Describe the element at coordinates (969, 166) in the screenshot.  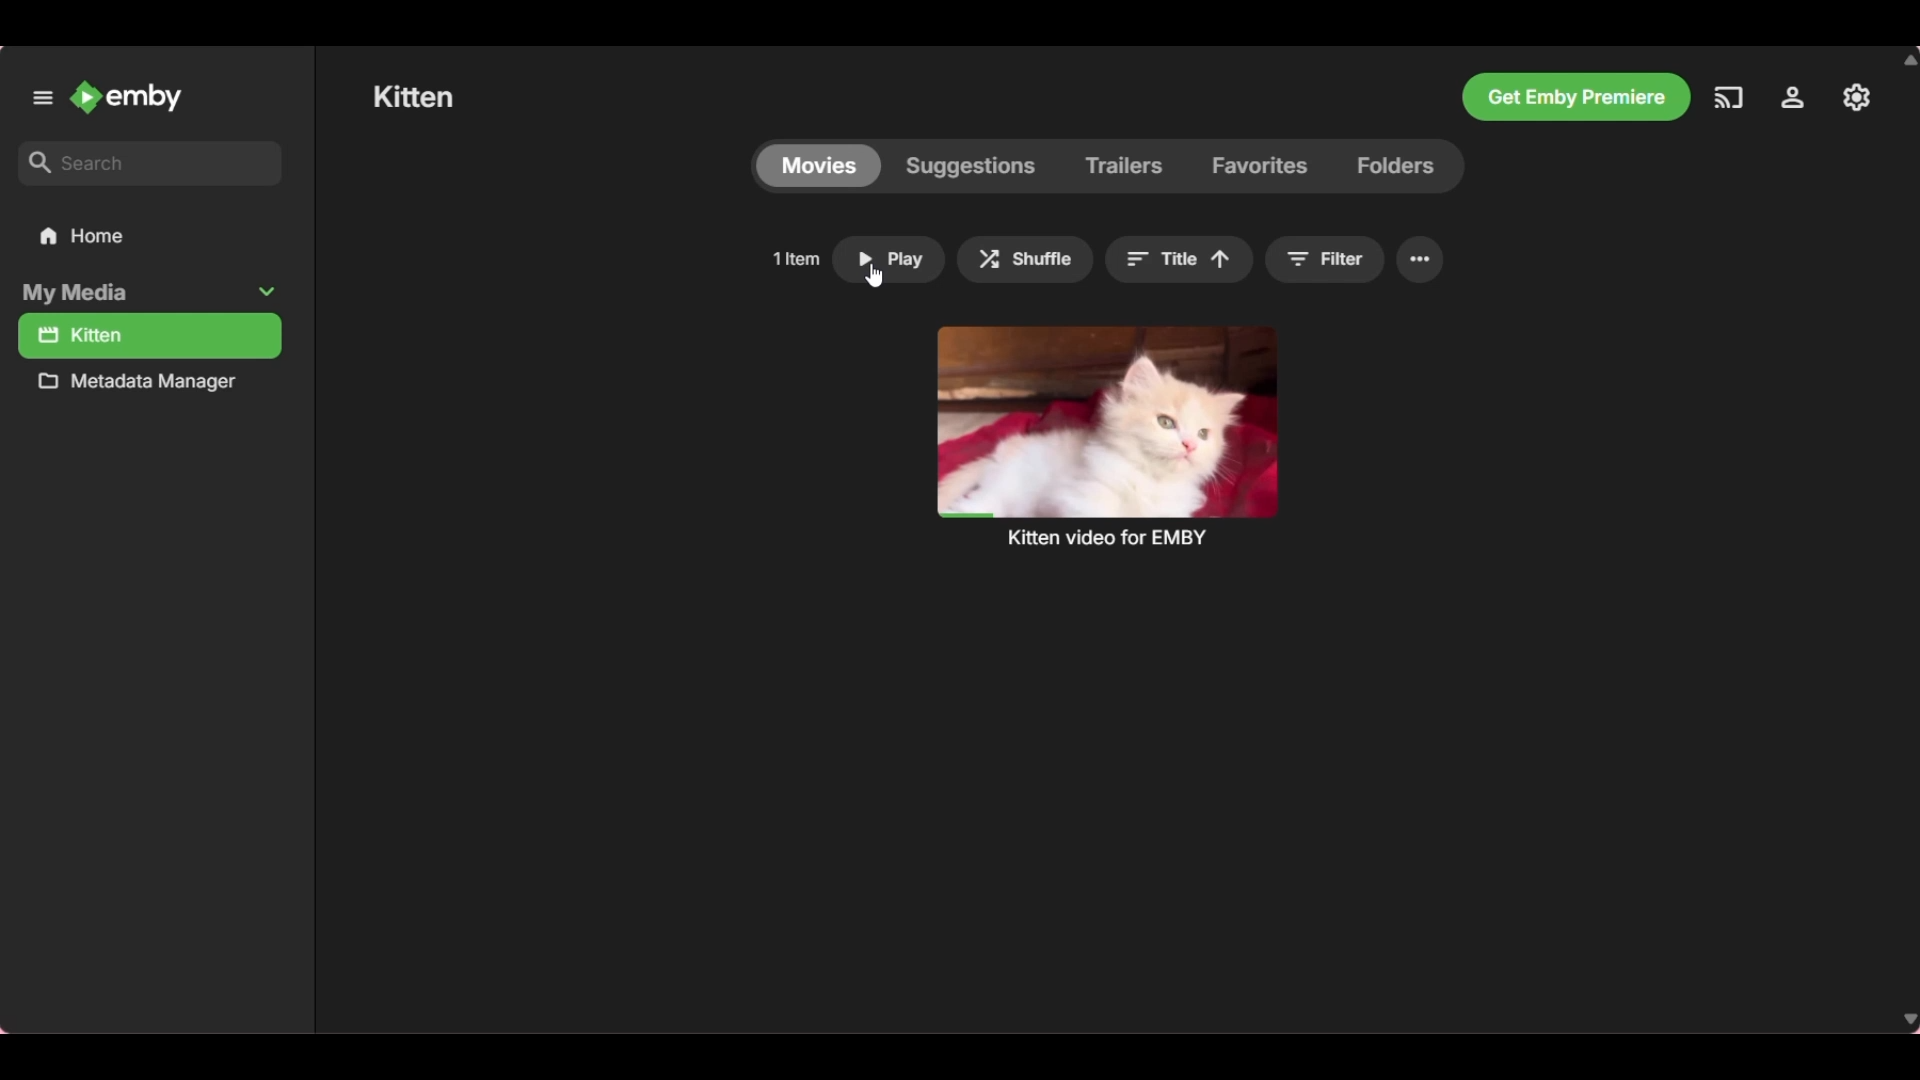
I see `Suggestions` at that location.